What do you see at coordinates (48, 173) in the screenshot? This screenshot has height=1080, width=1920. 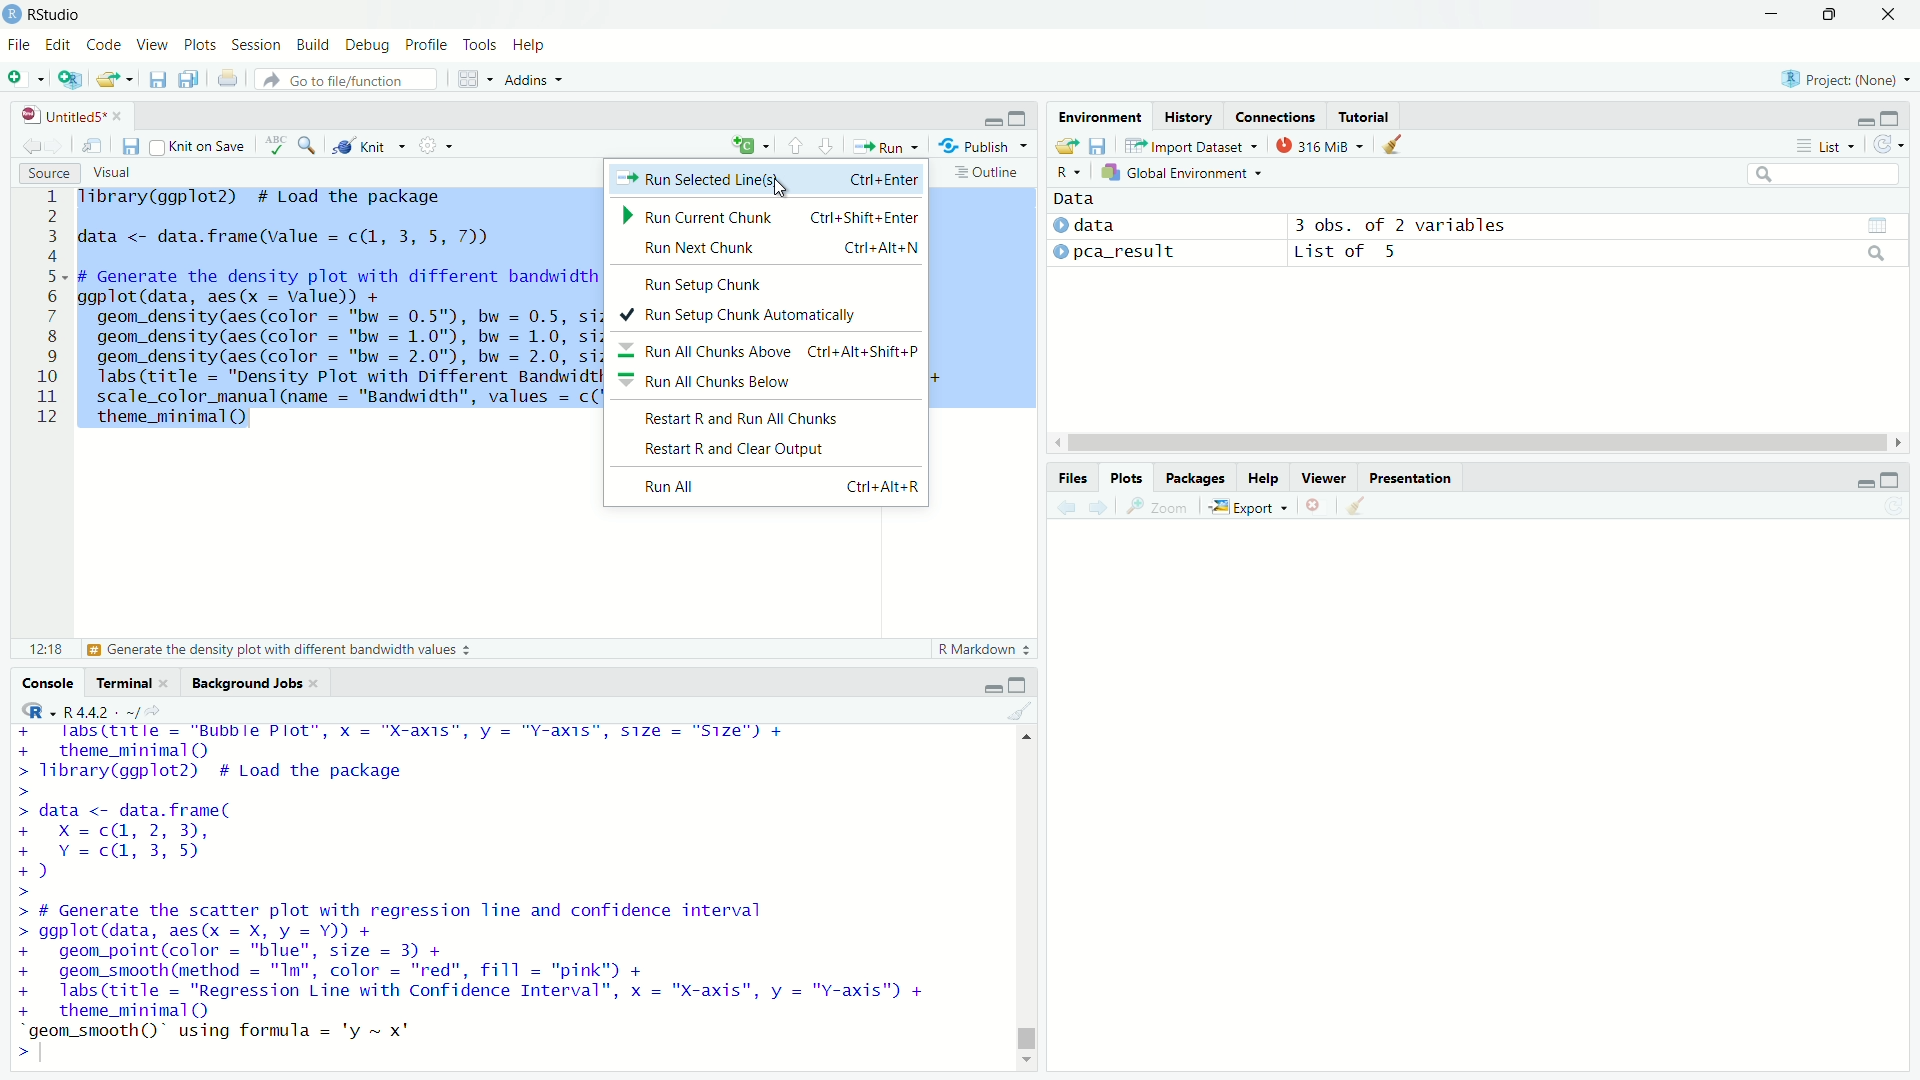 I see `Source` at bounding box center [48, 173].